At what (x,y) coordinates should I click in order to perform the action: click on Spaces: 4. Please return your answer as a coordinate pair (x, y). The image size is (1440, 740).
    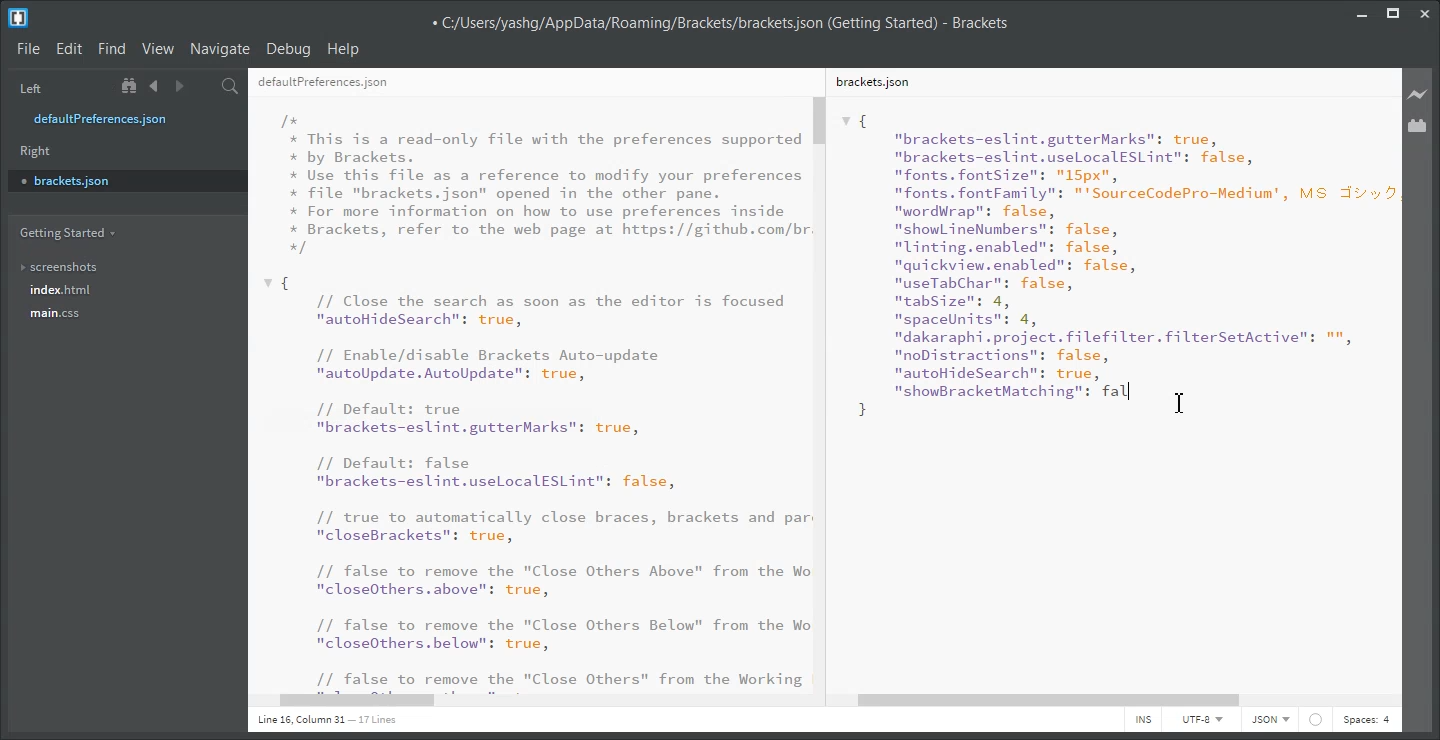
    Looking at the image, I should click on (1366, 720).